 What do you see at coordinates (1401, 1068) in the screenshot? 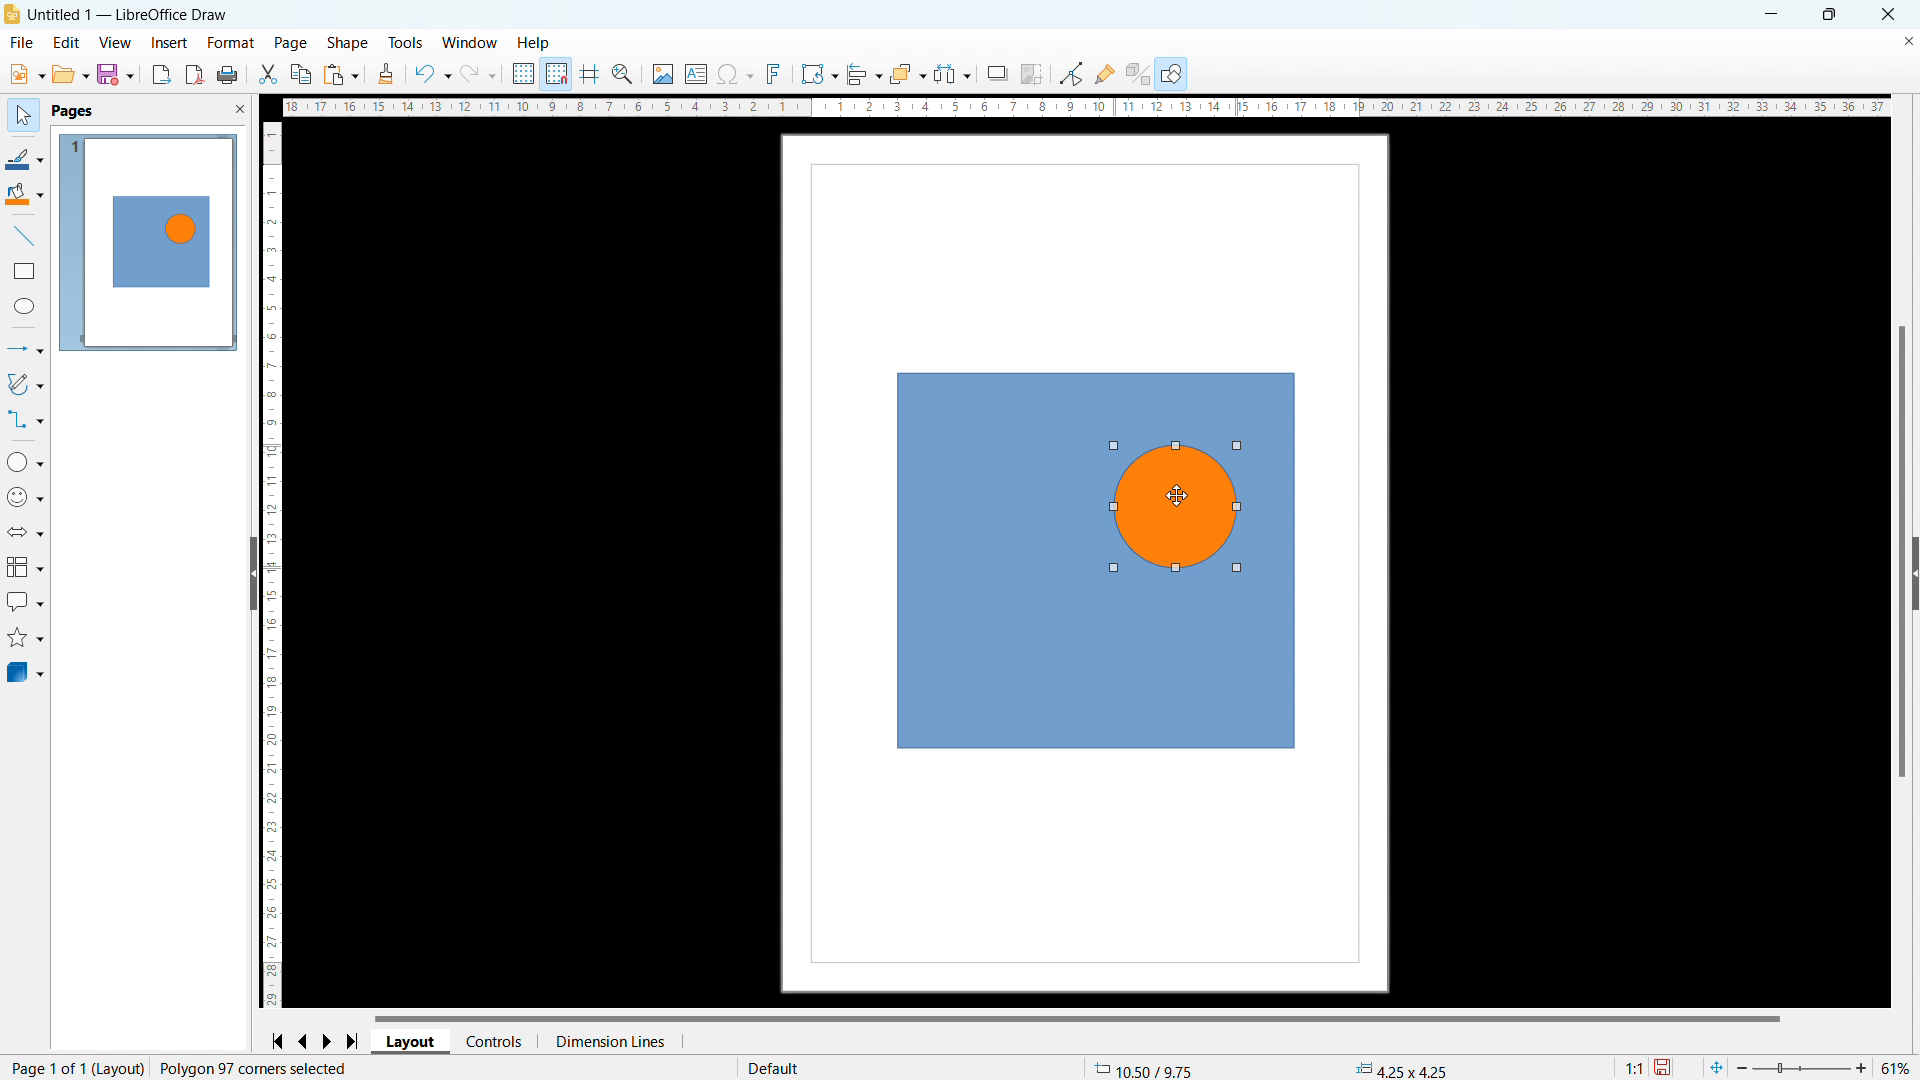
I see `4.25x4.25` at bounding box center [1401, 1068].